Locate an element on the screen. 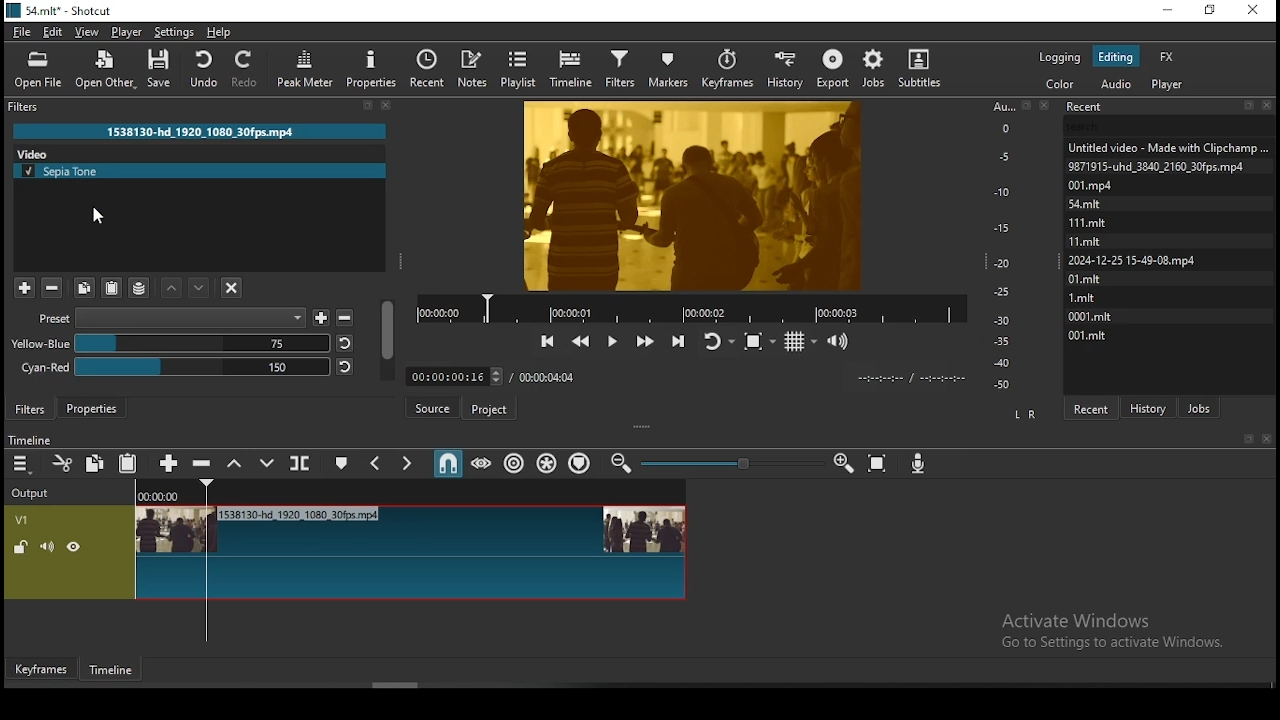  elapsed time is located at coordinates (447, 374).